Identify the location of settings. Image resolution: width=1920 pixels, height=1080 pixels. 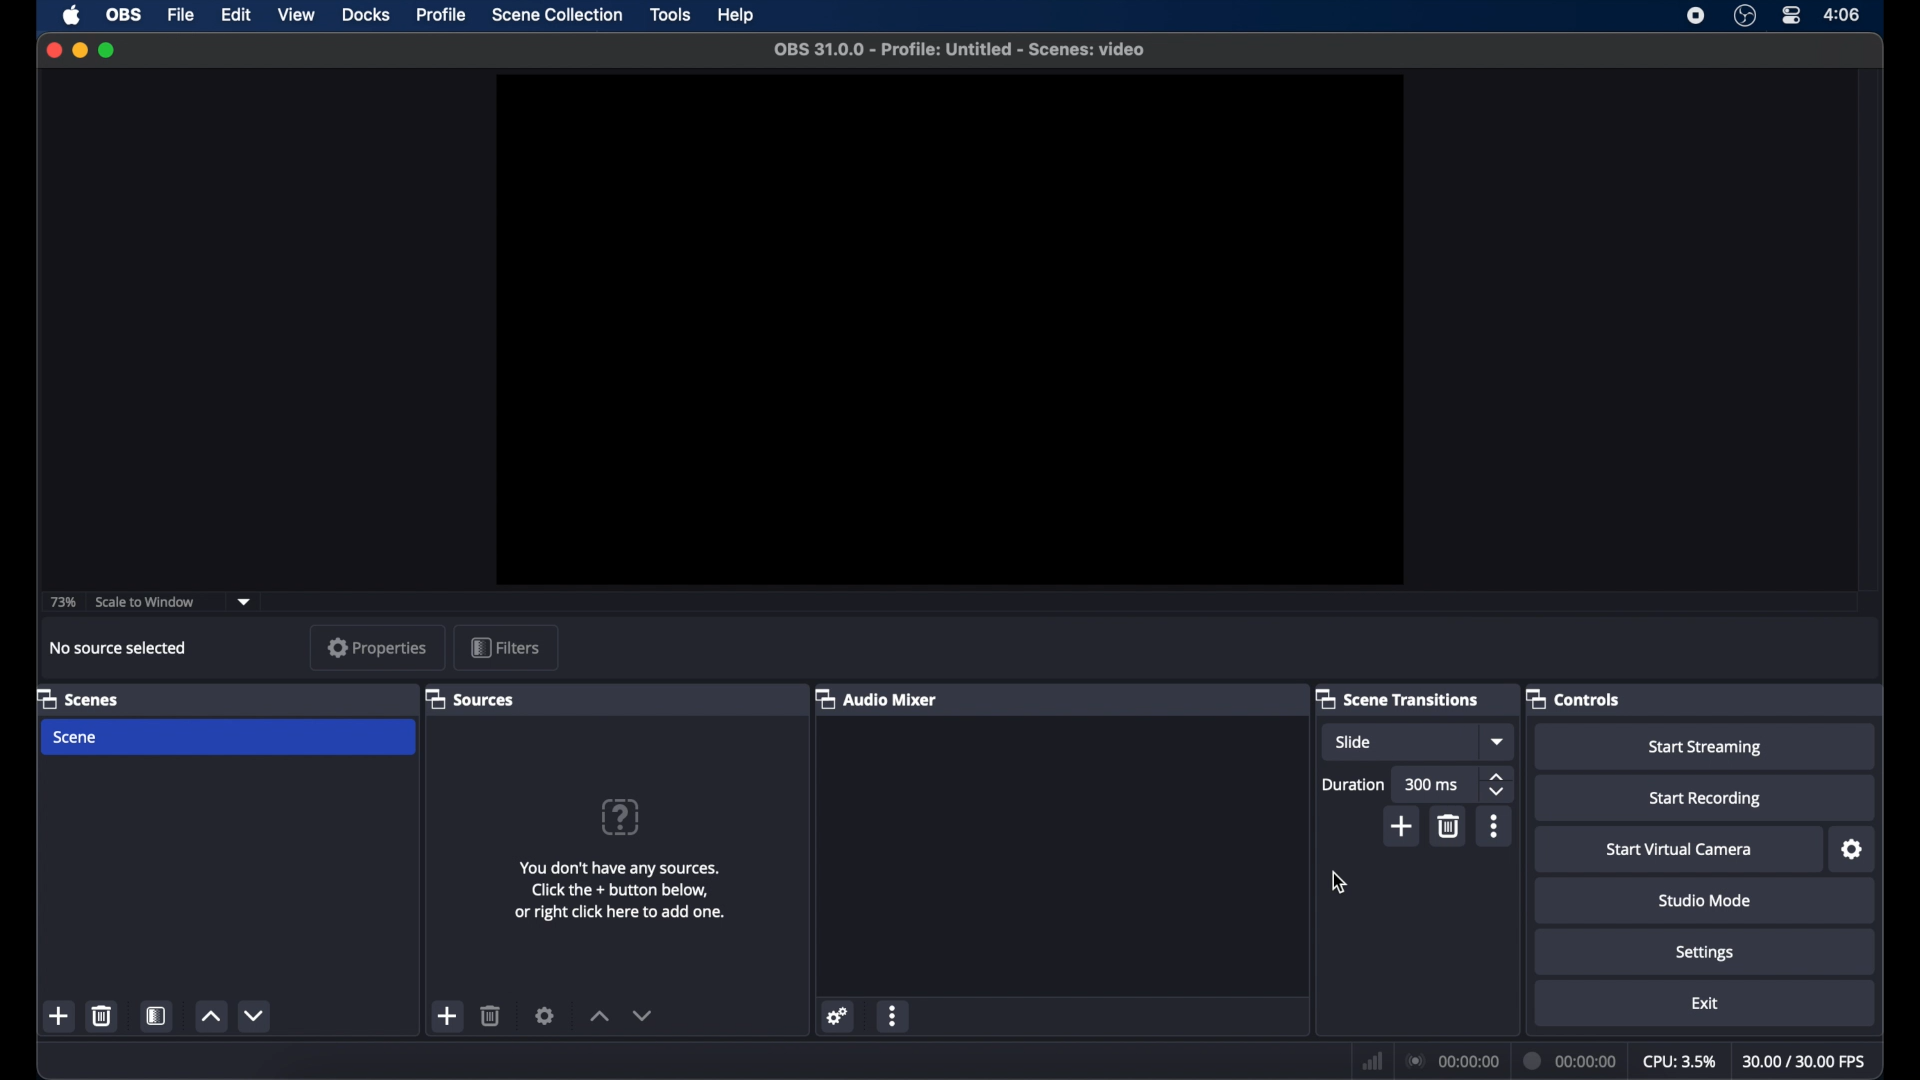
(1704, 953).